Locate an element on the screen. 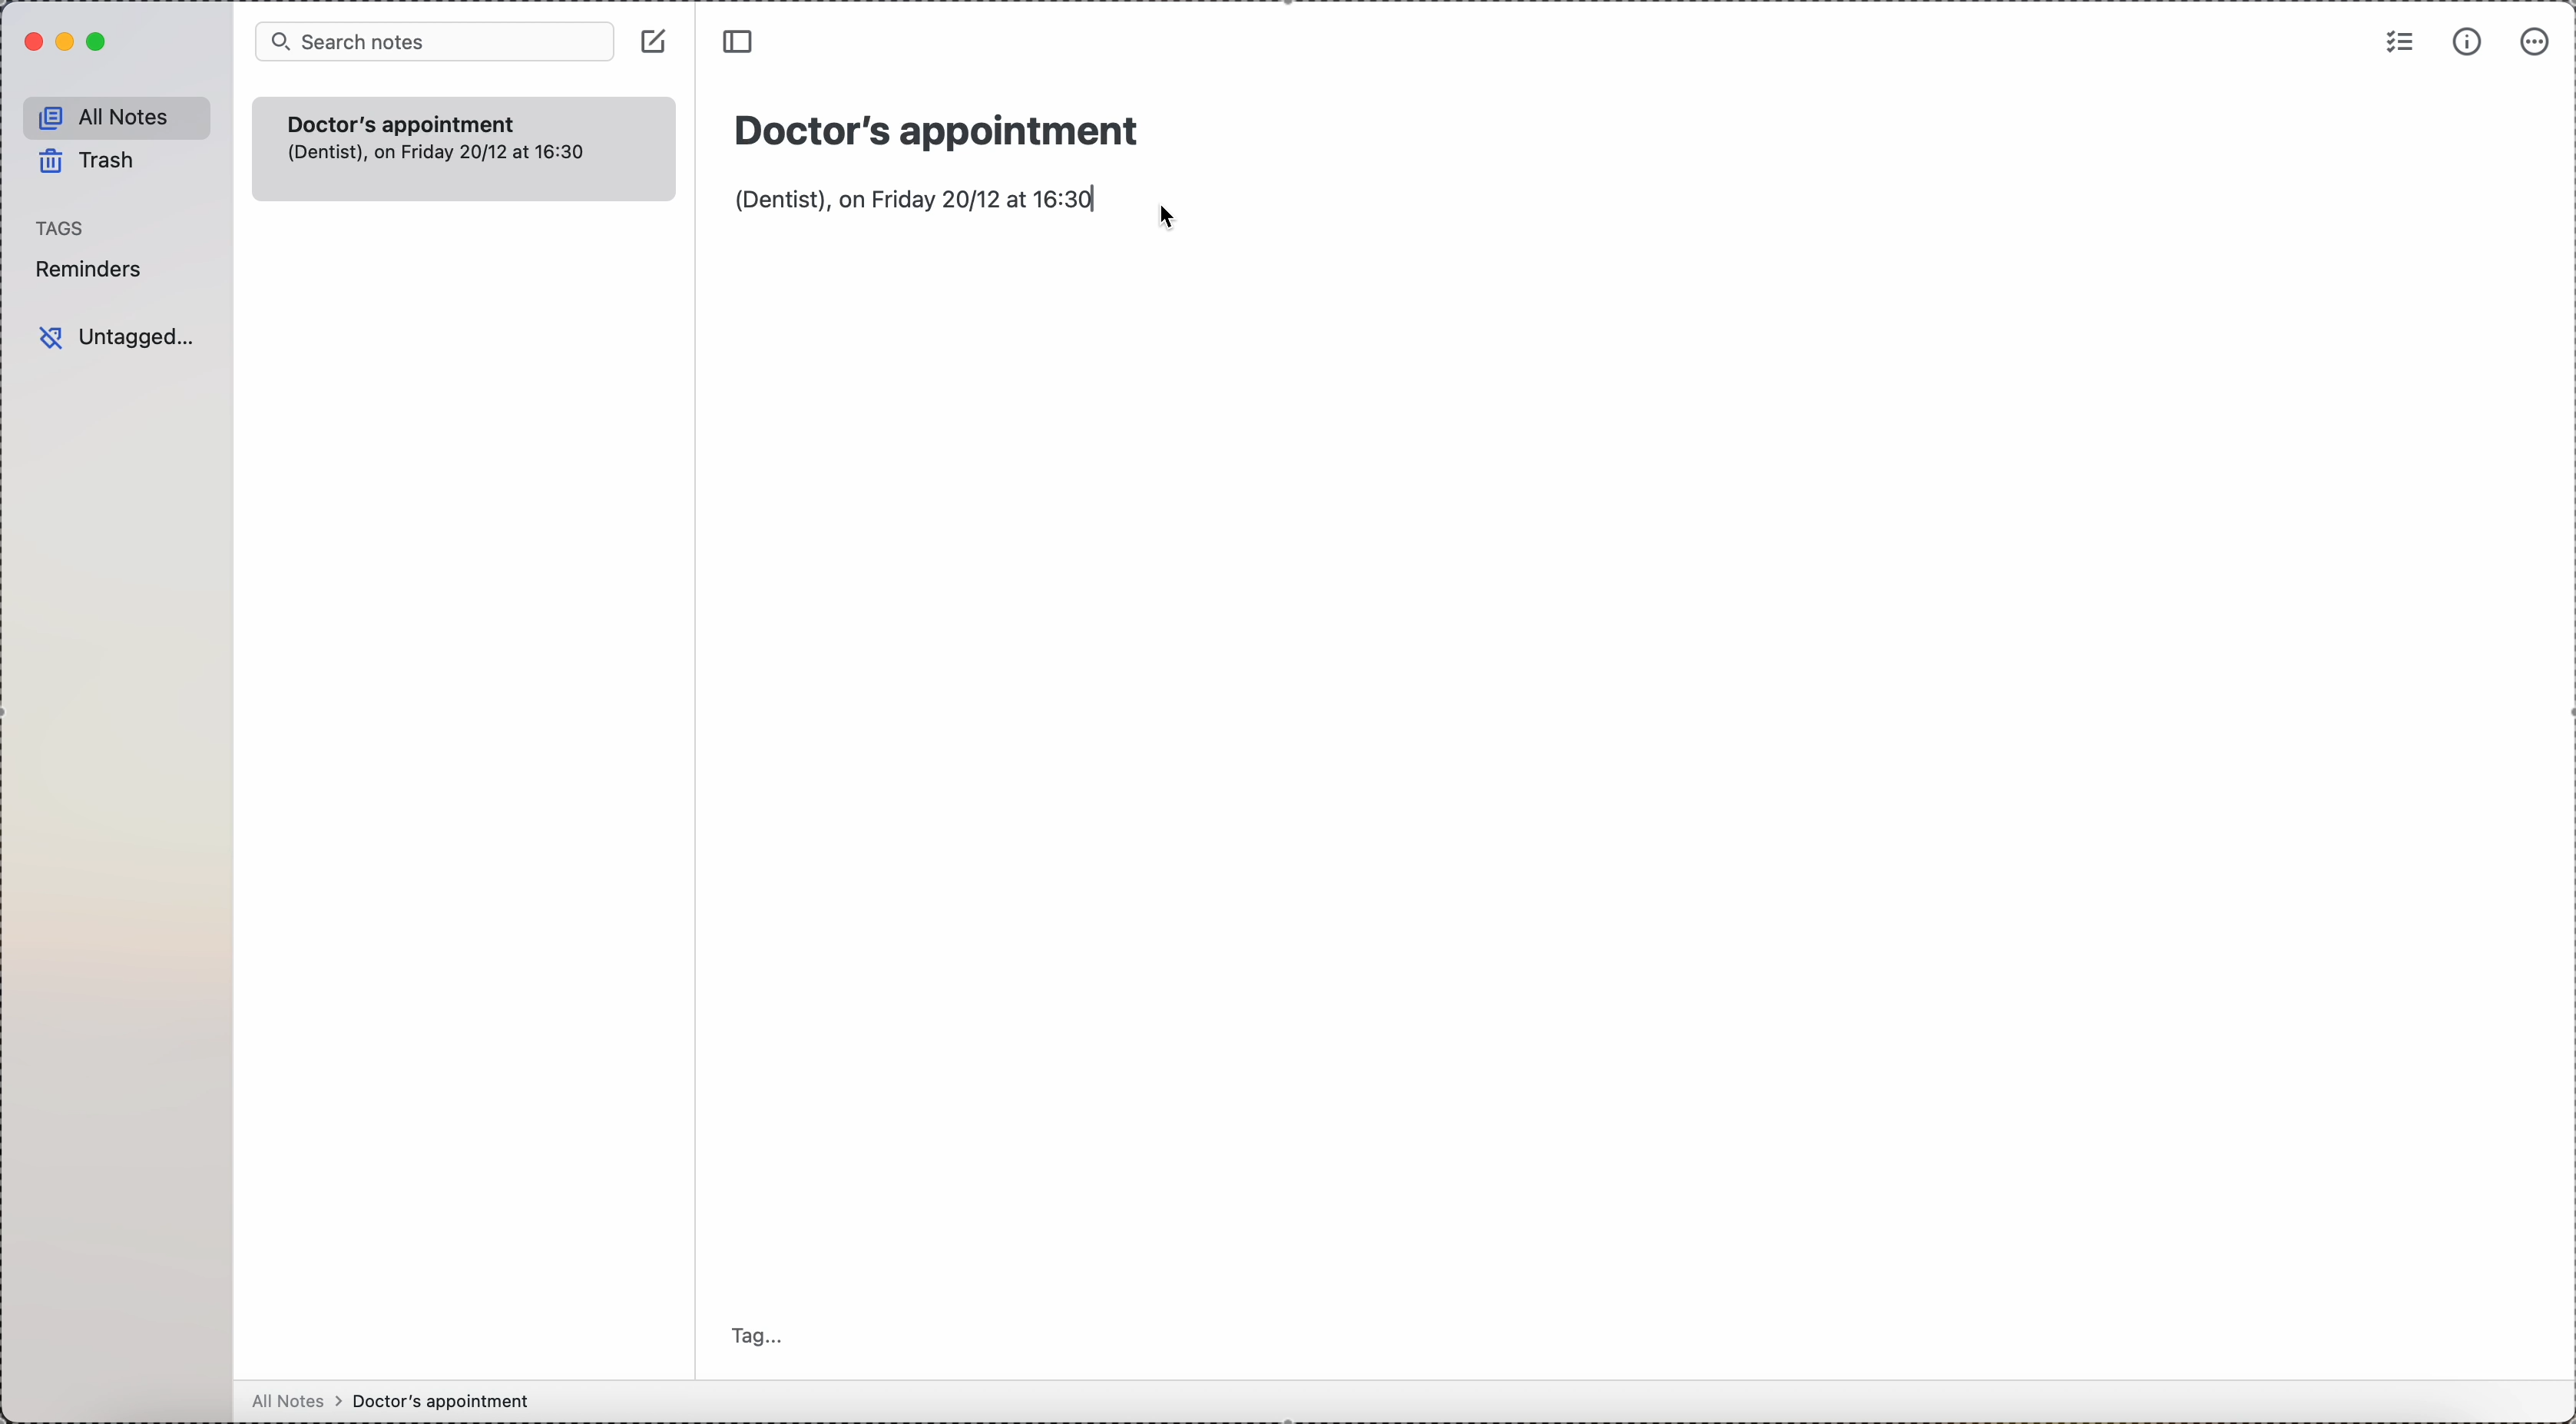 This screenshot has height=1424, width=2576. tags is located at coordinates (58, 228).